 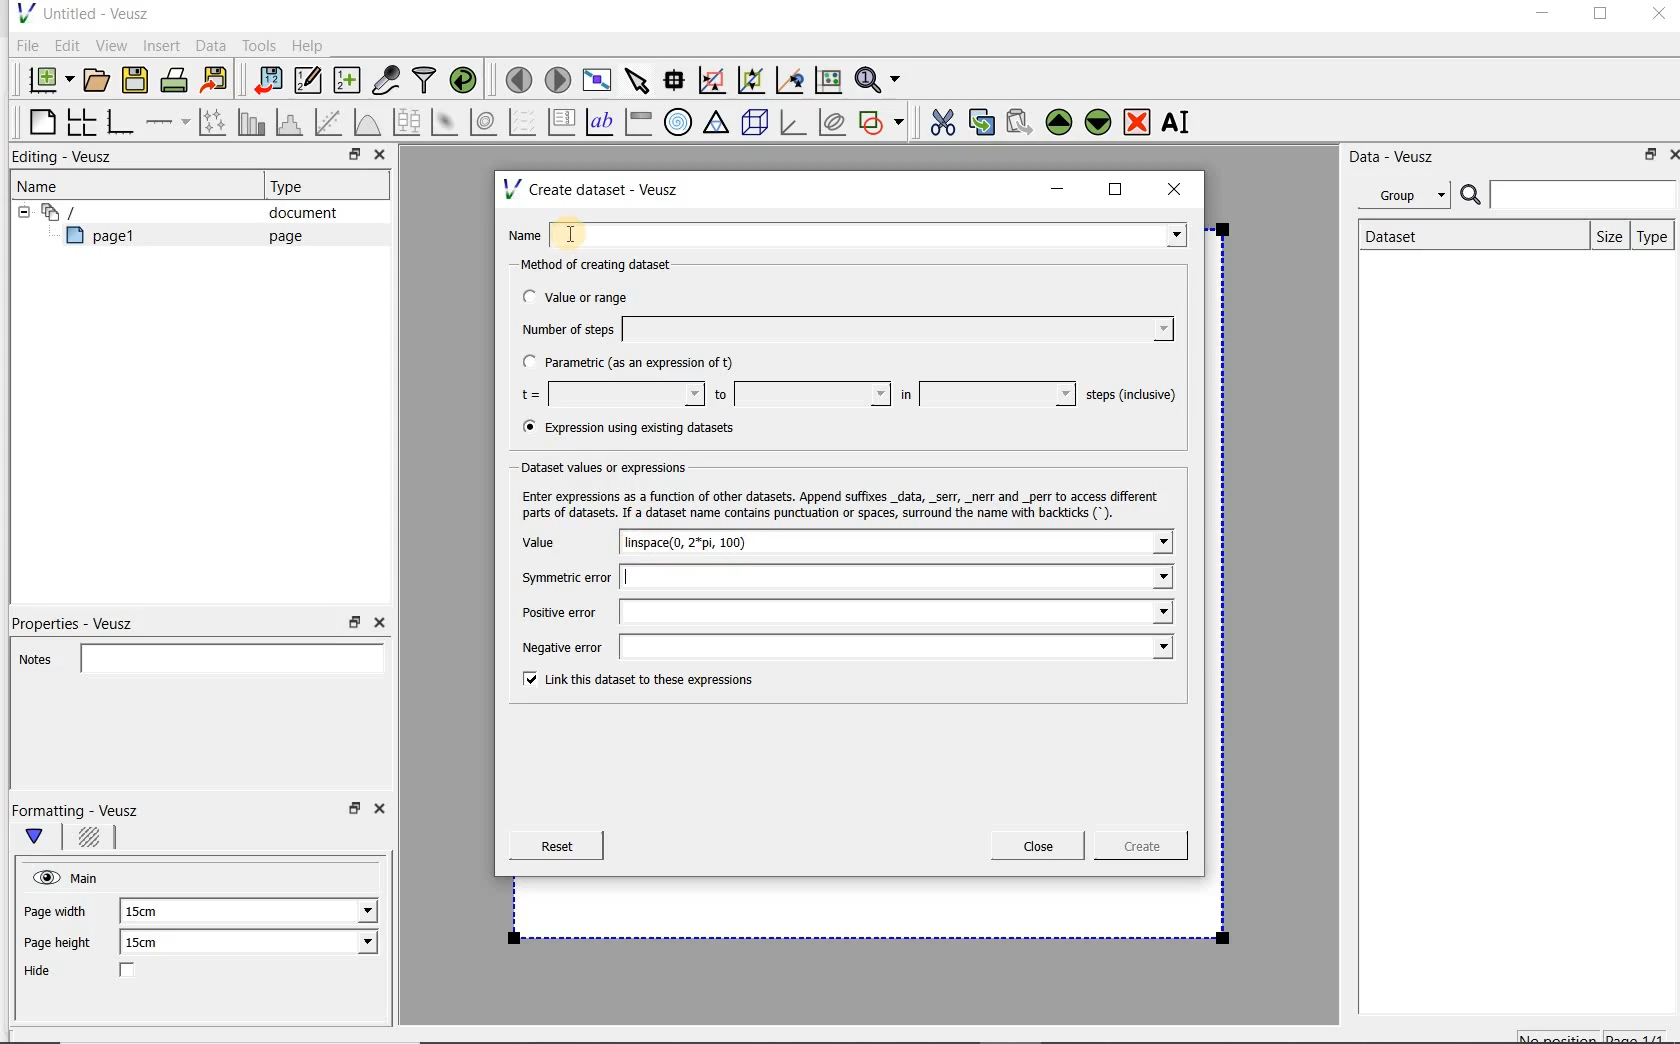 What do you see at coordinates (1181, 188) in the screenshot?
I see `close` at bounding box center [1181, 188].